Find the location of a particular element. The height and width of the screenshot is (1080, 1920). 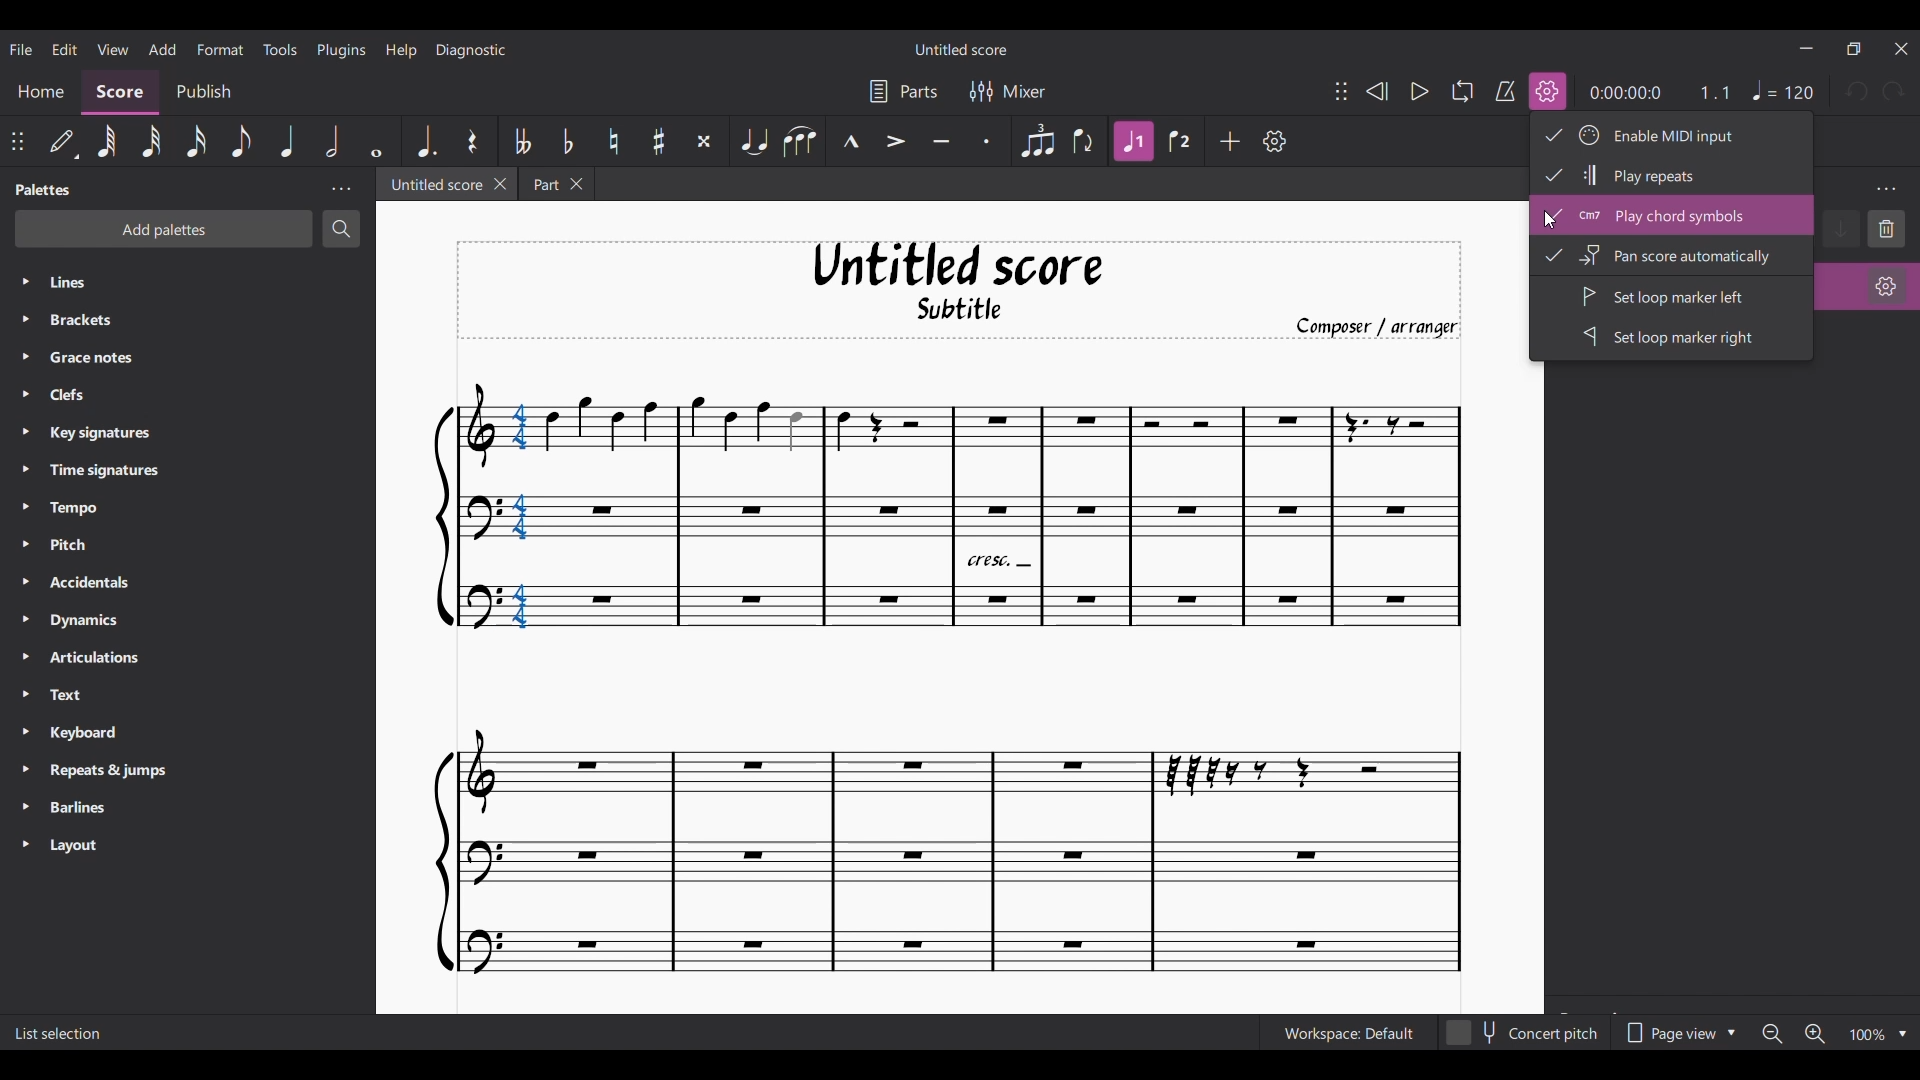

File menu is located at coordinates (20, 50).